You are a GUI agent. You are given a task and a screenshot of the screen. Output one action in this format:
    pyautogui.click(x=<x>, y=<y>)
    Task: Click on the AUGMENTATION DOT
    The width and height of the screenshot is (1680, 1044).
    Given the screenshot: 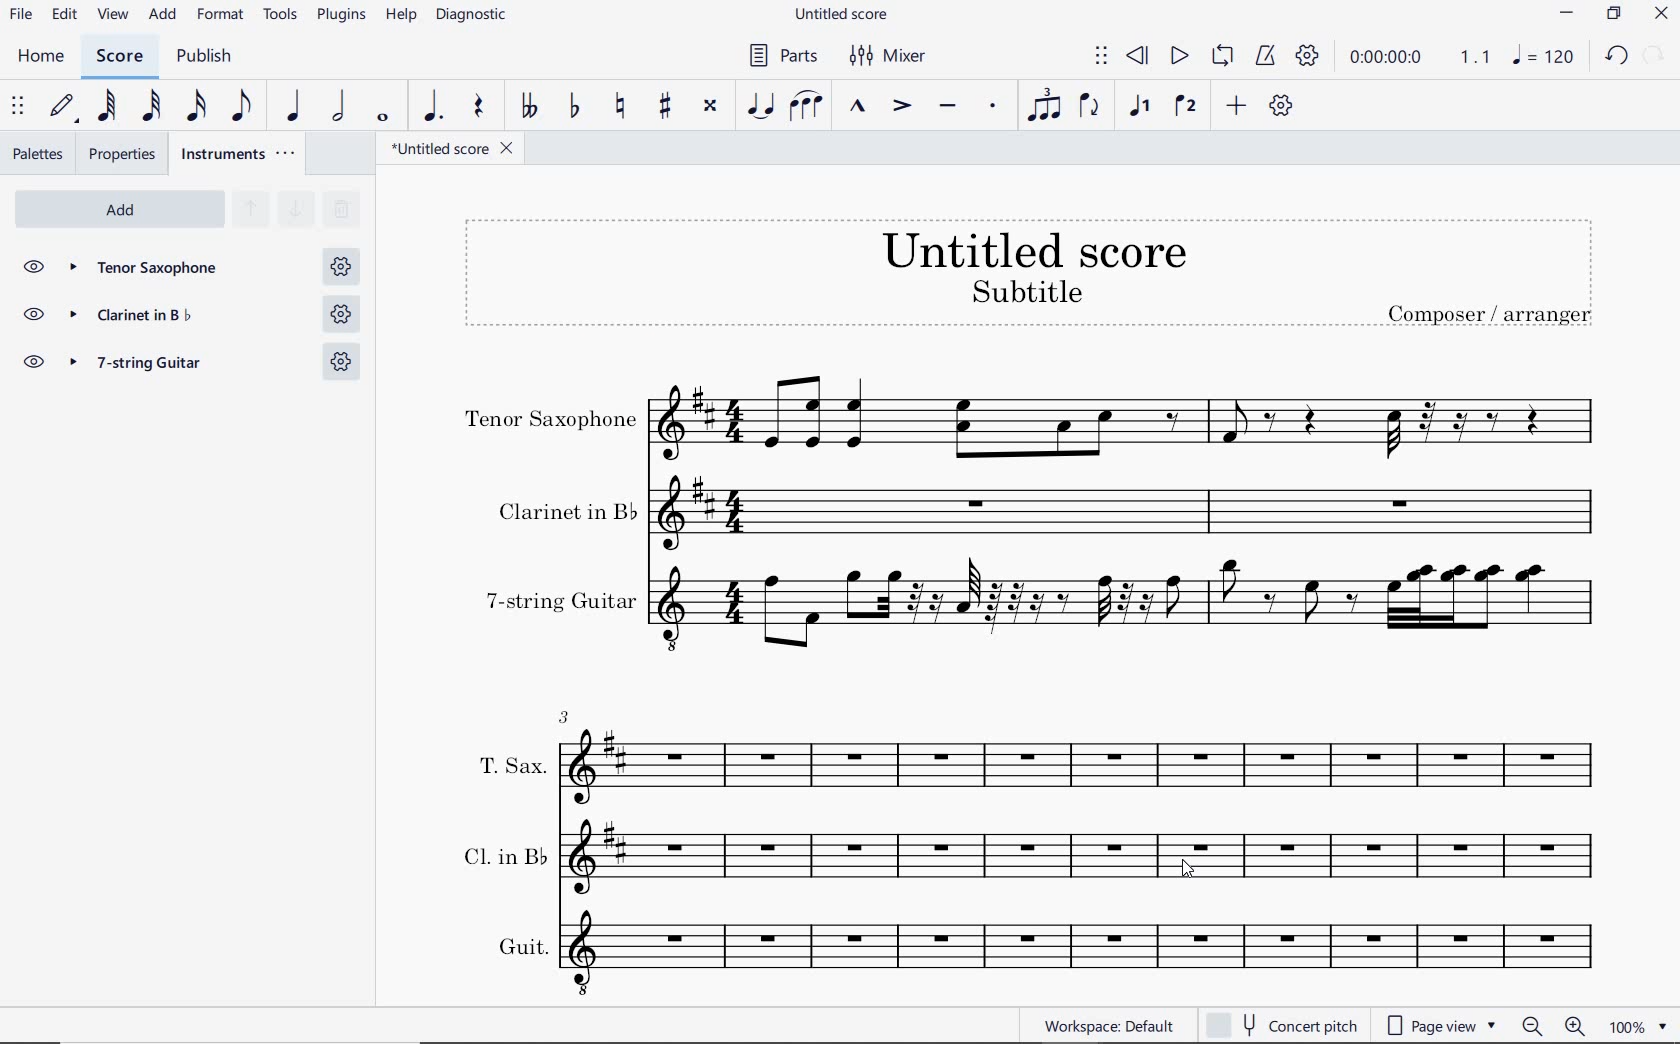 What is the action you would take?
    pyautogui.click(x=434, y=107)
    